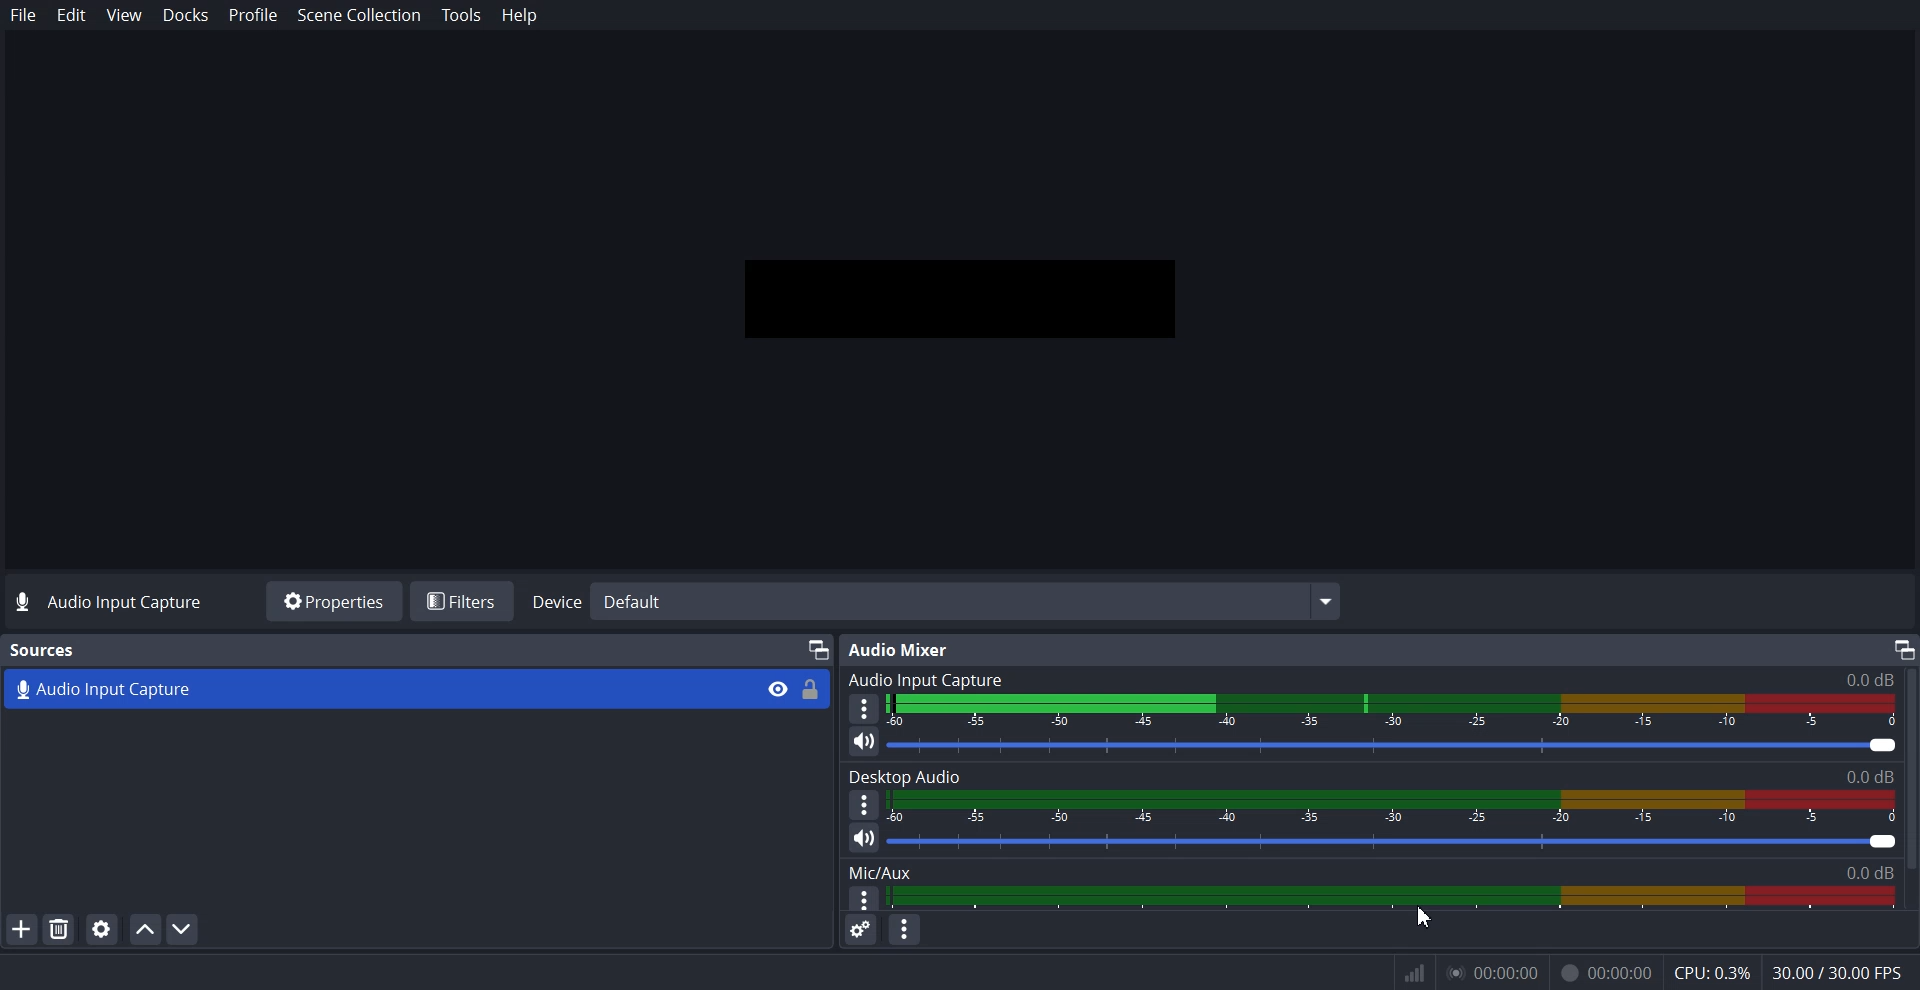 This screenshot has width=1920, height=990. Describe the element at coordinates (463, 16) in the screenshot. I see `Tools` at that location.